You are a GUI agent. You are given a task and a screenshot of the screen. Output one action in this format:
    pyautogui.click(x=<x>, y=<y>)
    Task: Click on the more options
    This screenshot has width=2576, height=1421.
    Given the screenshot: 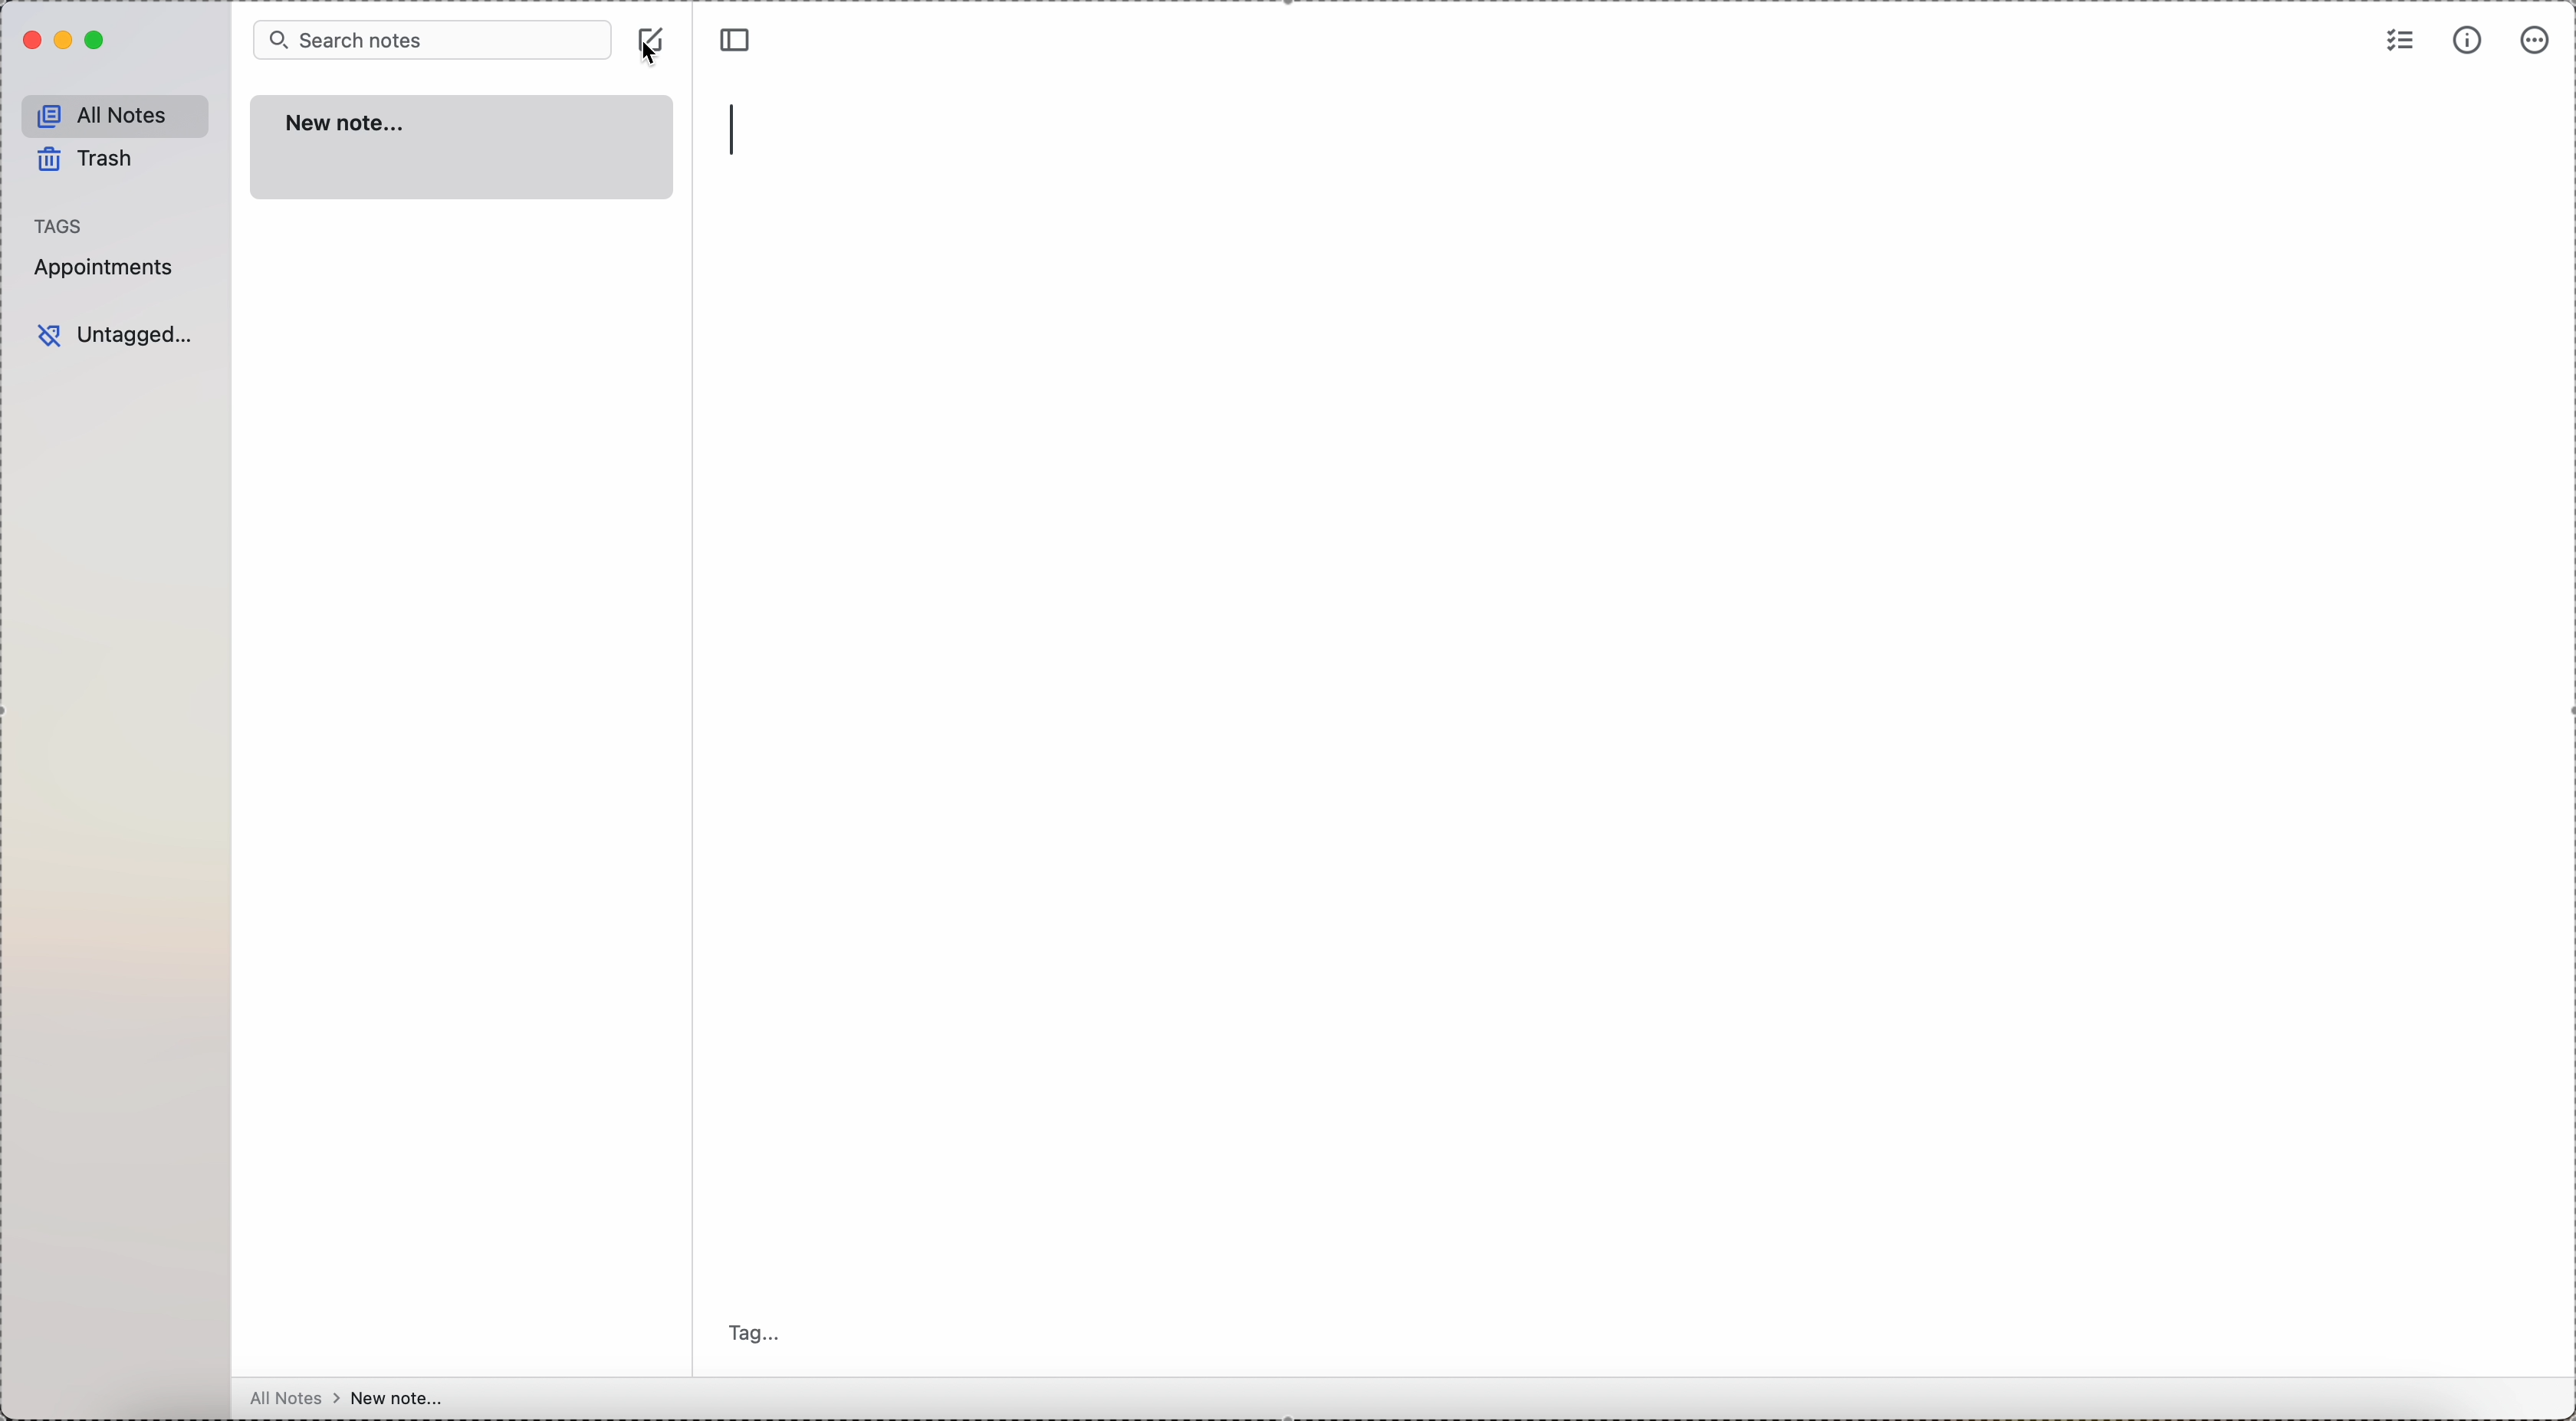 What is the action you would take?
    pyautogui.click(x=2536, y=40)
    